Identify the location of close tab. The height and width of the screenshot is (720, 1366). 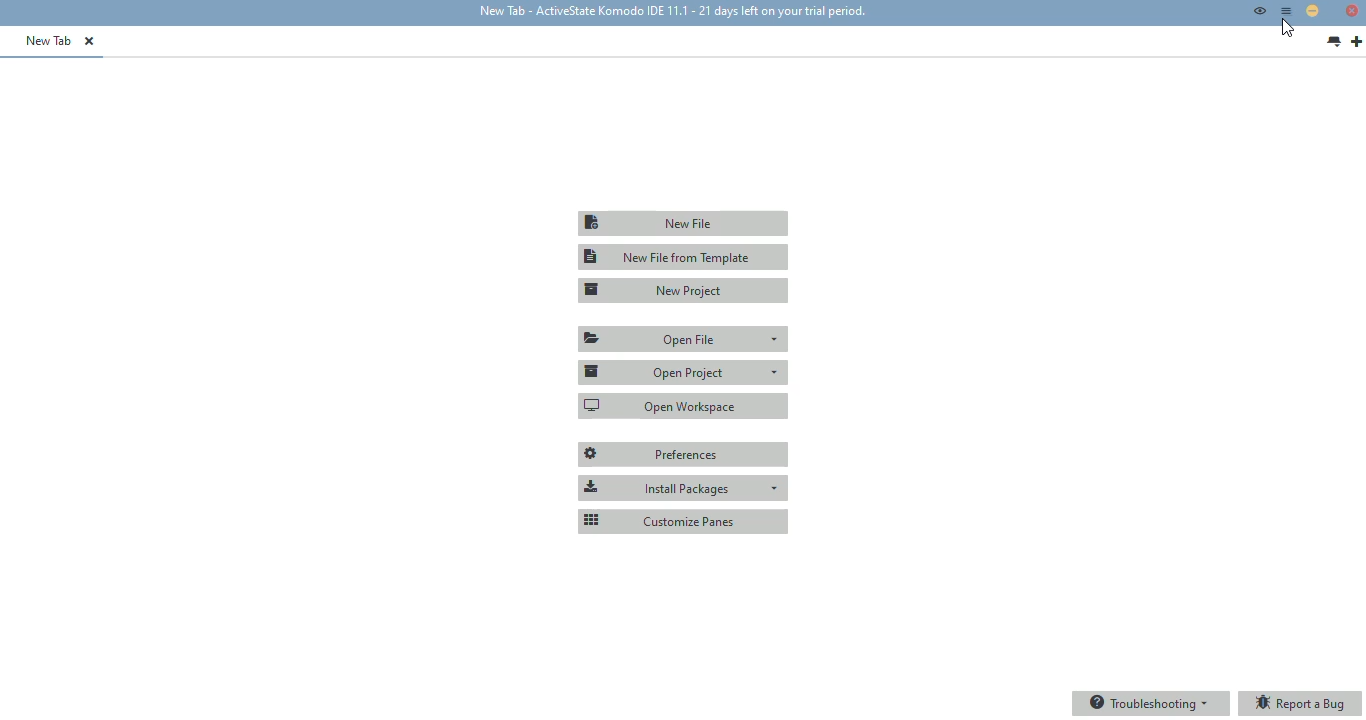
(89, 41).